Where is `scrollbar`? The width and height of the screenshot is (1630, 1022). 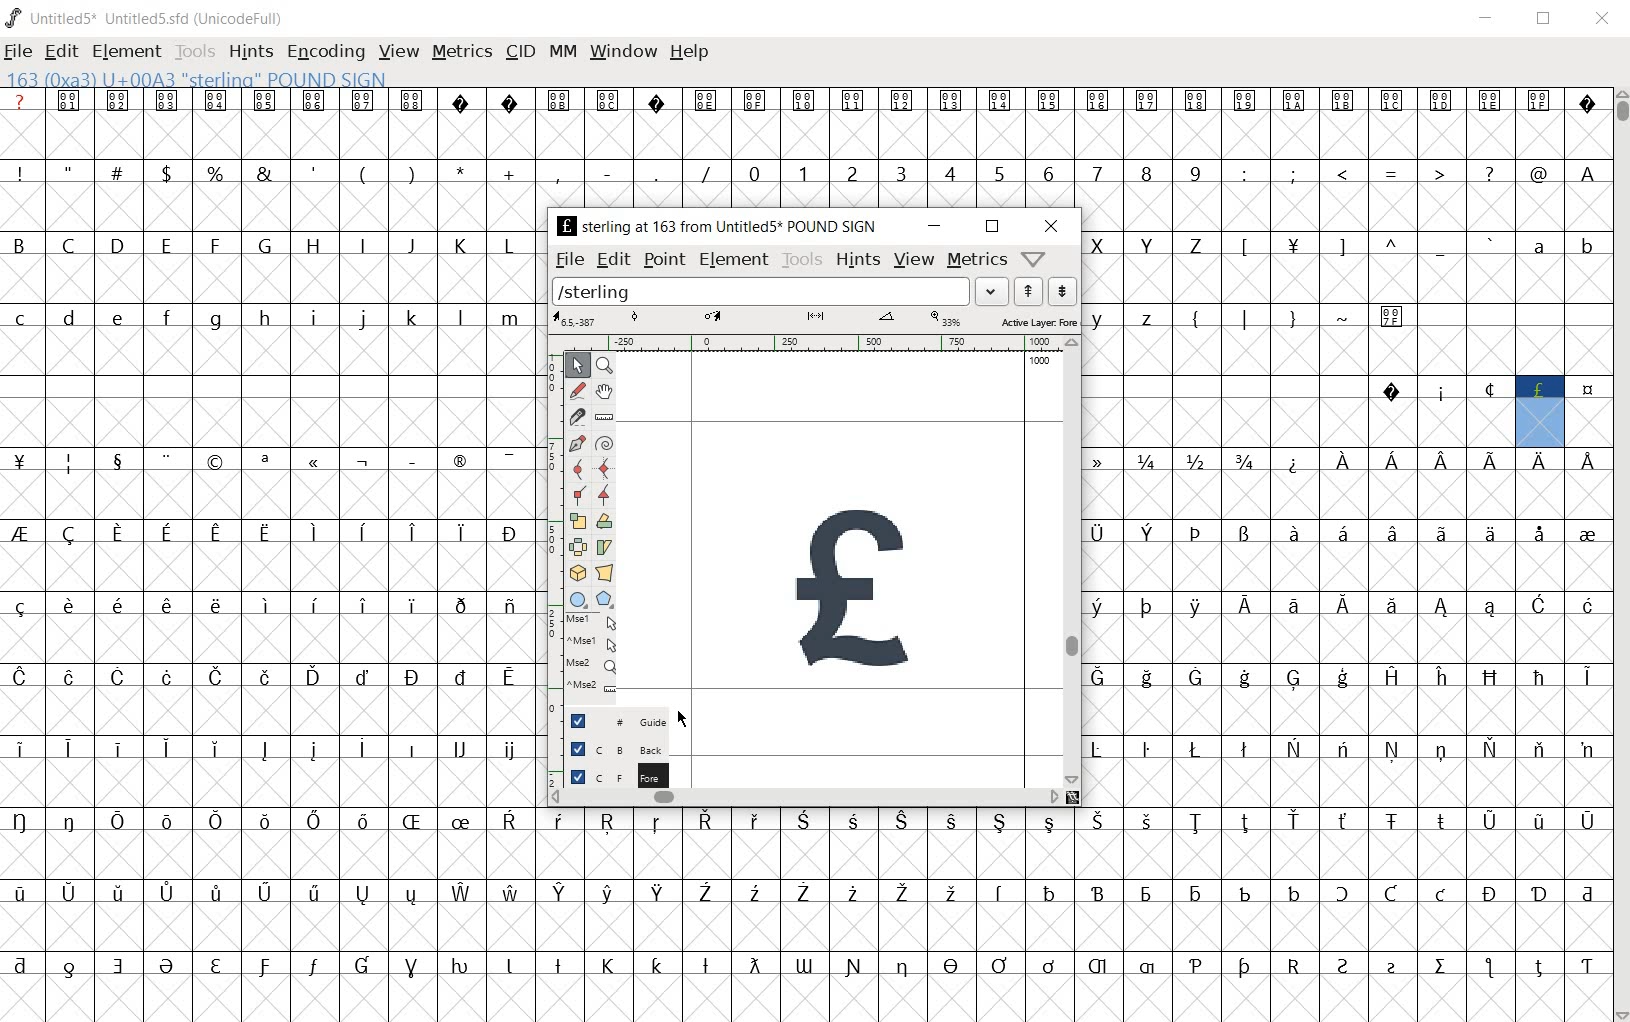
scrollbar is located at coordinates (1072, 561).